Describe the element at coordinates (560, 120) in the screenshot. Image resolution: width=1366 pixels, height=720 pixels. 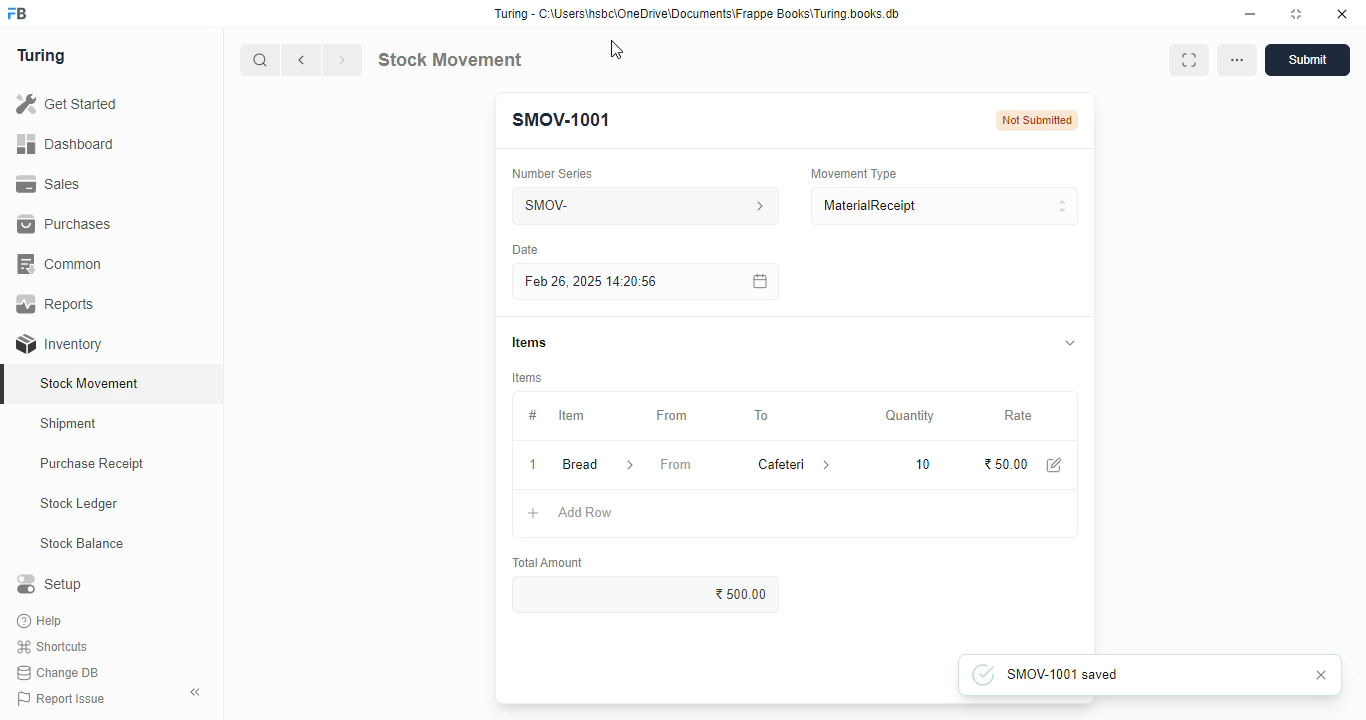
I see `SMOV-1001` at that location.